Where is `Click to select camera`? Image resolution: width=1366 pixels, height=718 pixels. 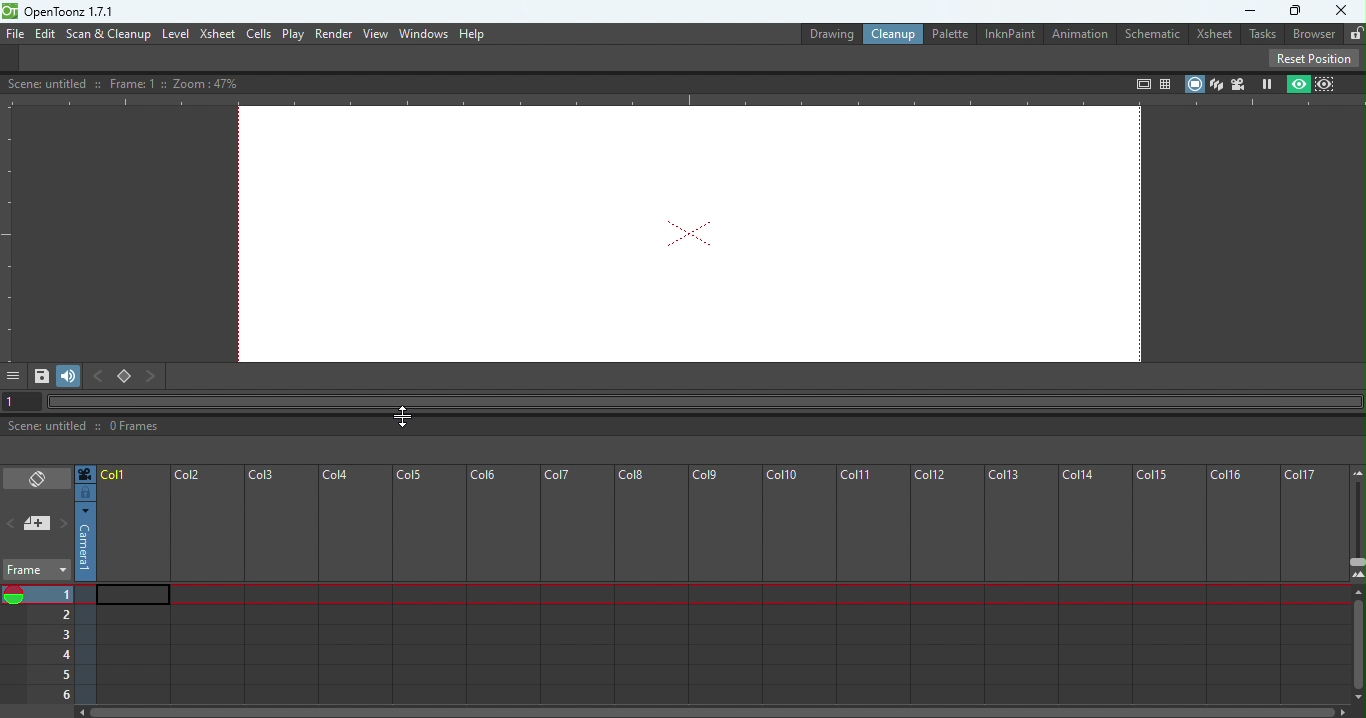
Click to select camera is located at coordinates (86, 493).